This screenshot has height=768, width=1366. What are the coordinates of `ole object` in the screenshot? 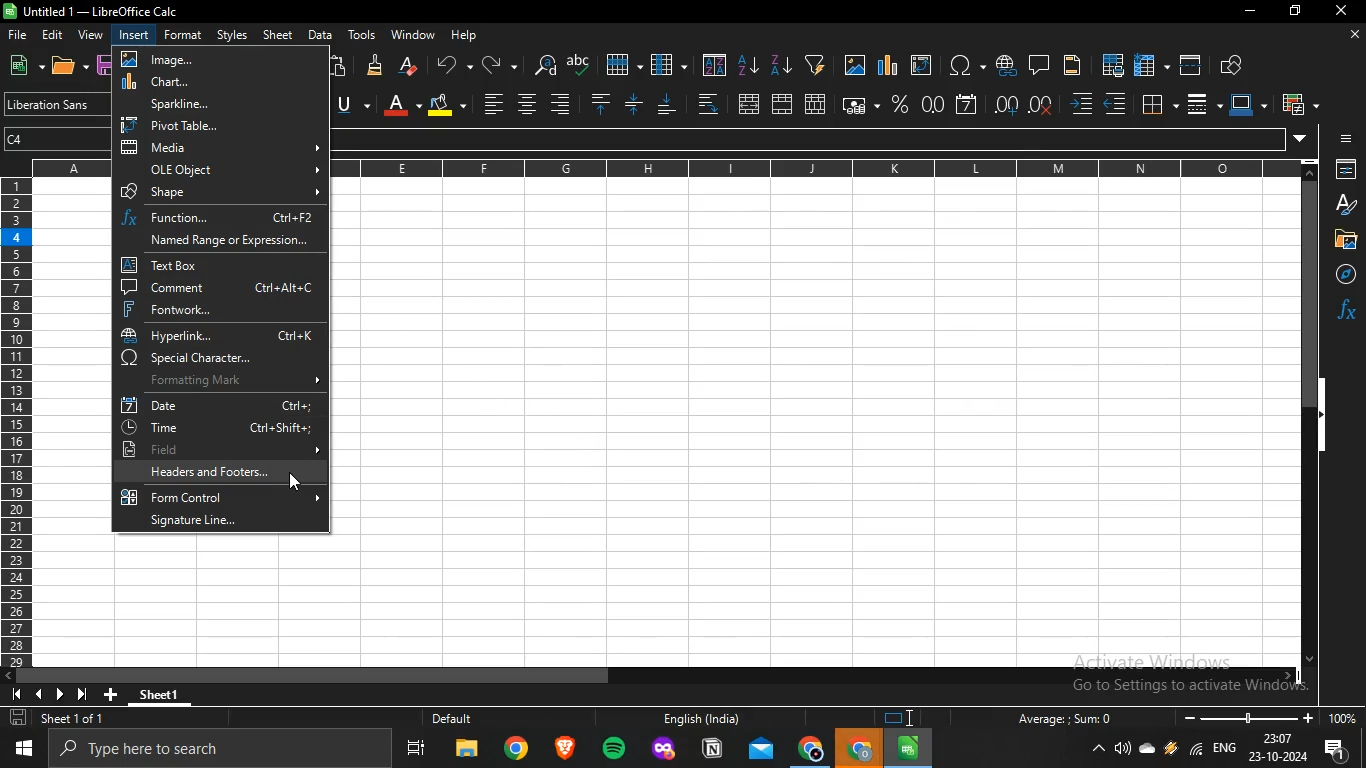 It's located at (221, 169).